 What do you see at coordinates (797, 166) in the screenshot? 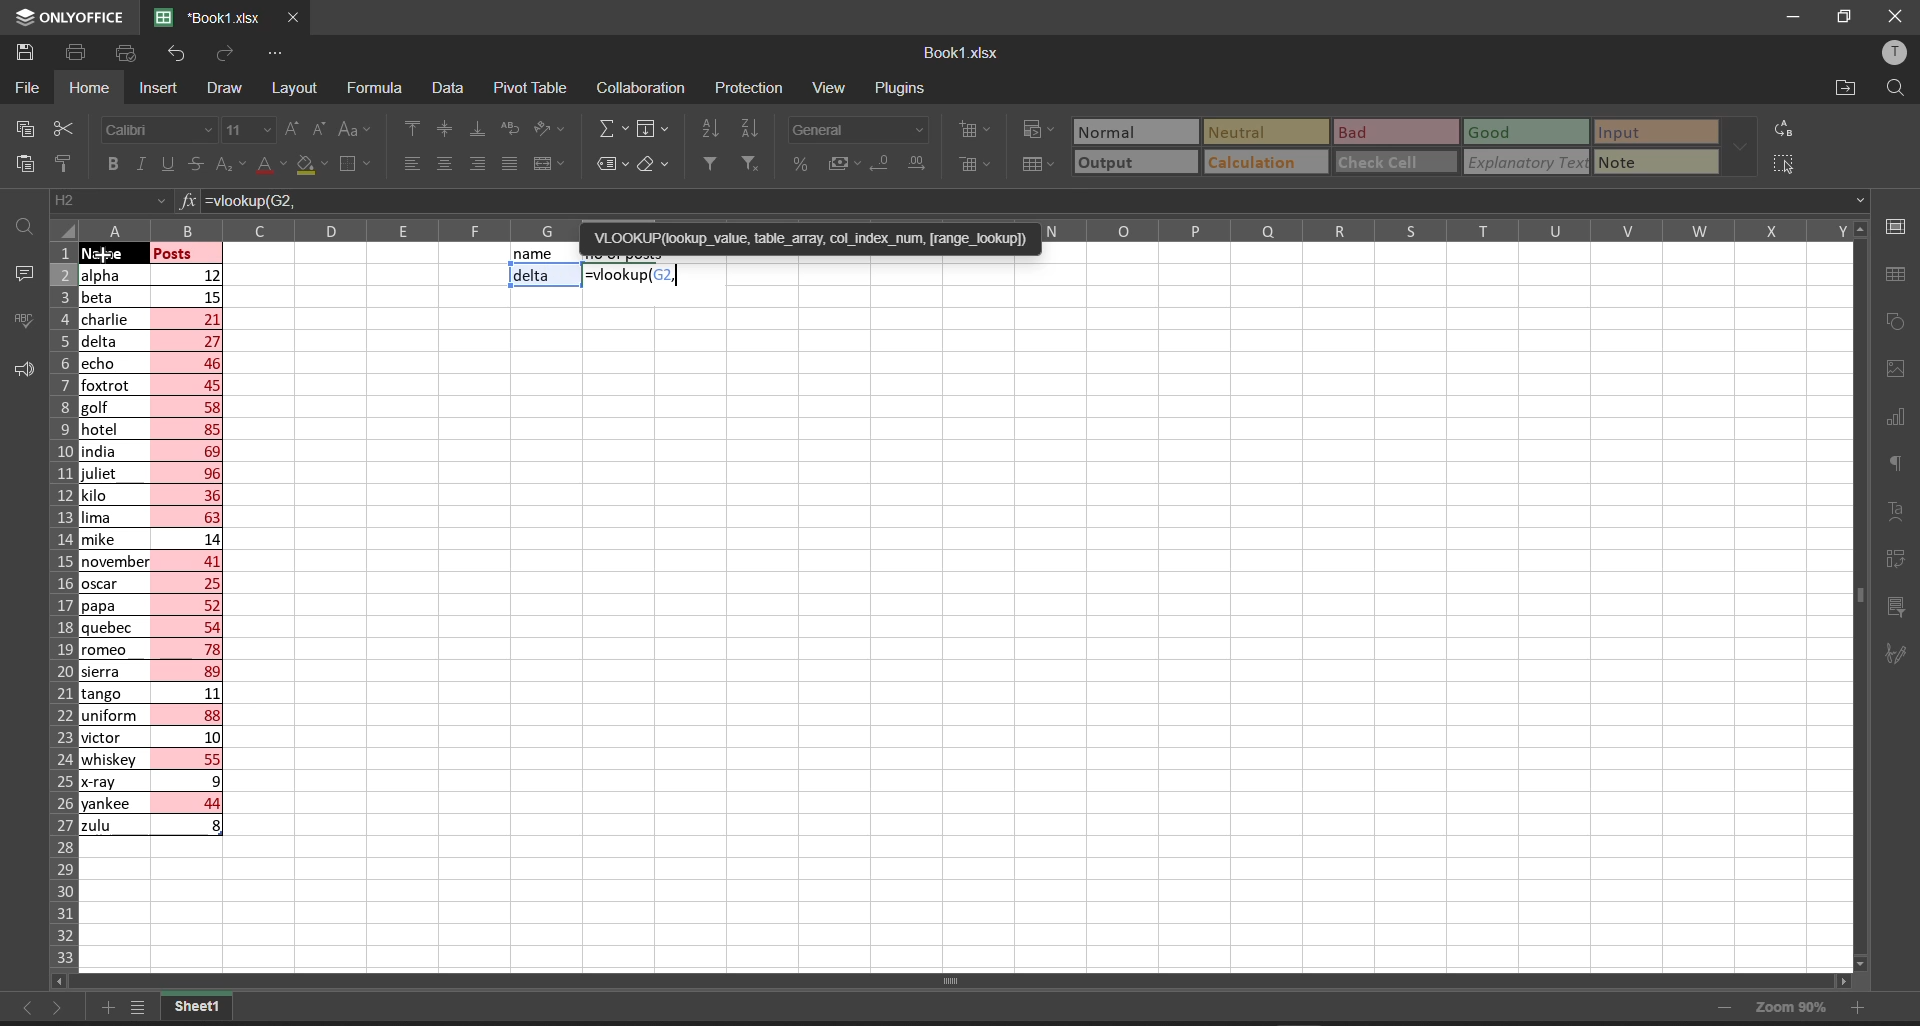
I see `percent style` at bounding box center [797, 166].